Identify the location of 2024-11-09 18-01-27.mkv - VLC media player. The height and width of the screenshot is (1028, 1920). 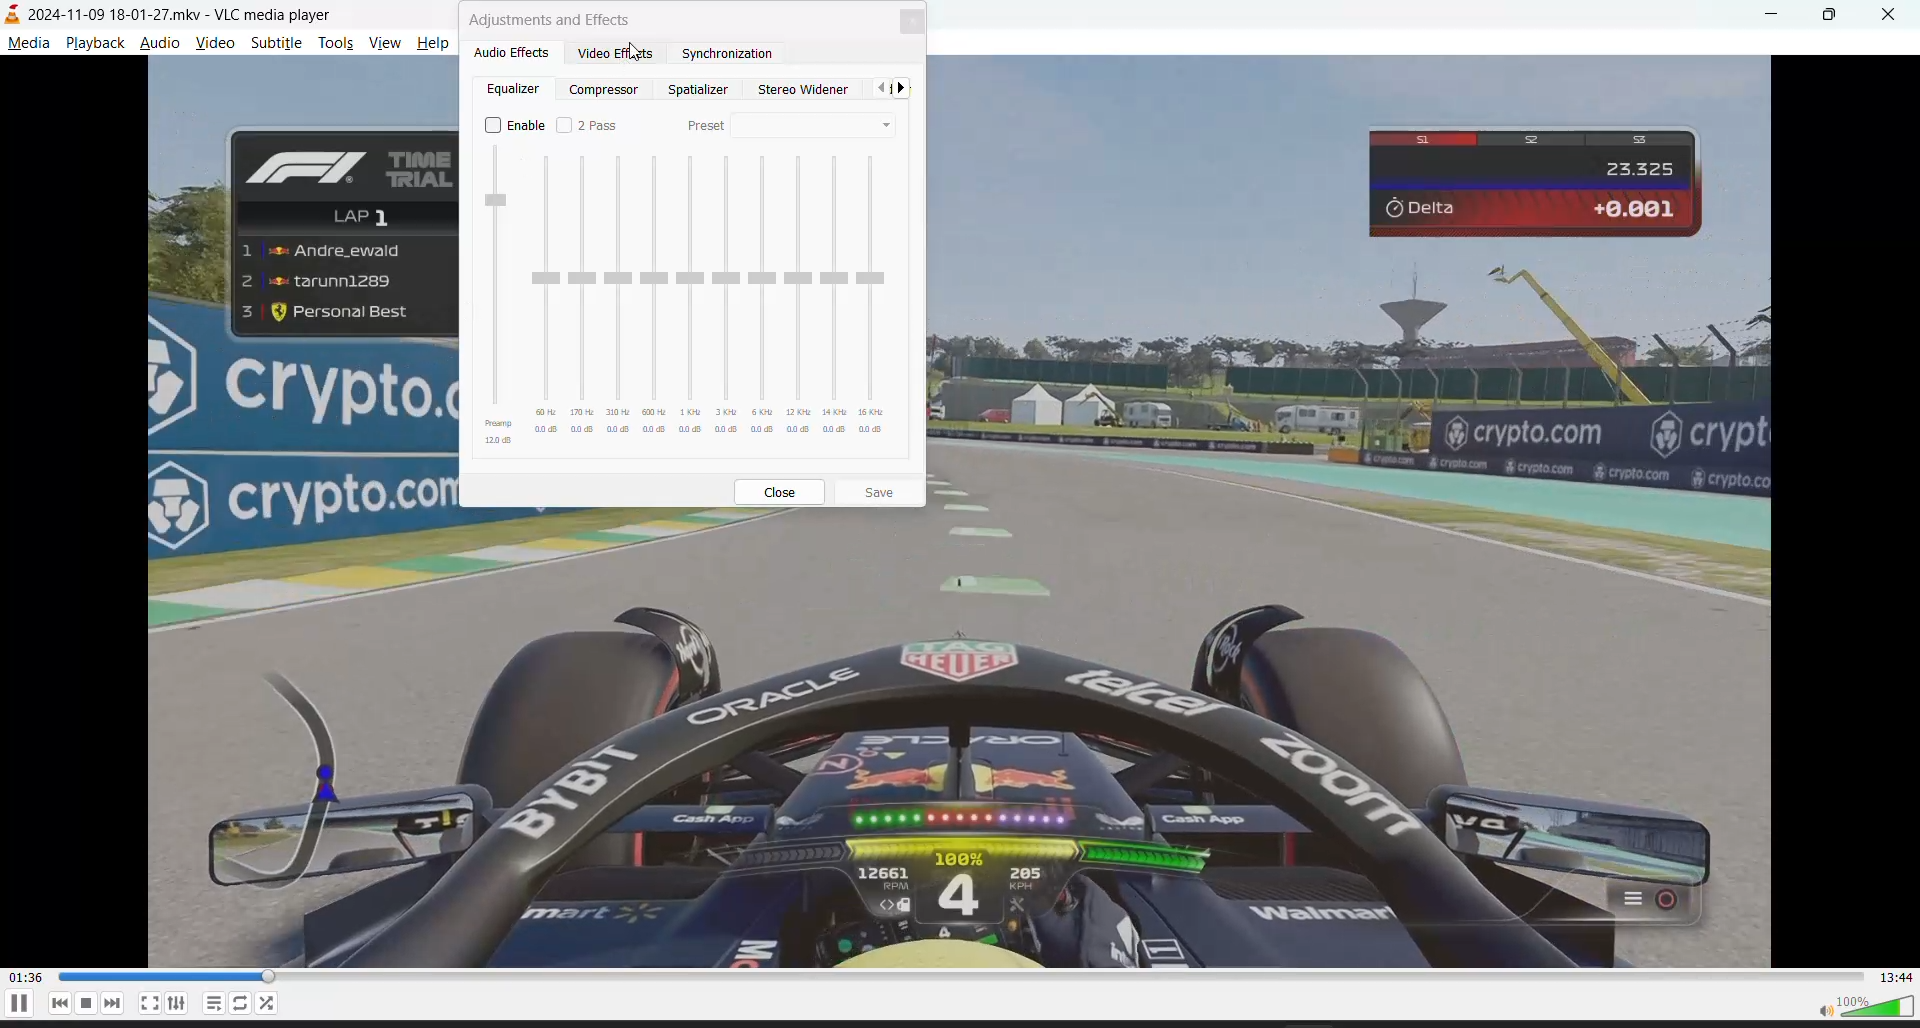
(176, 14).